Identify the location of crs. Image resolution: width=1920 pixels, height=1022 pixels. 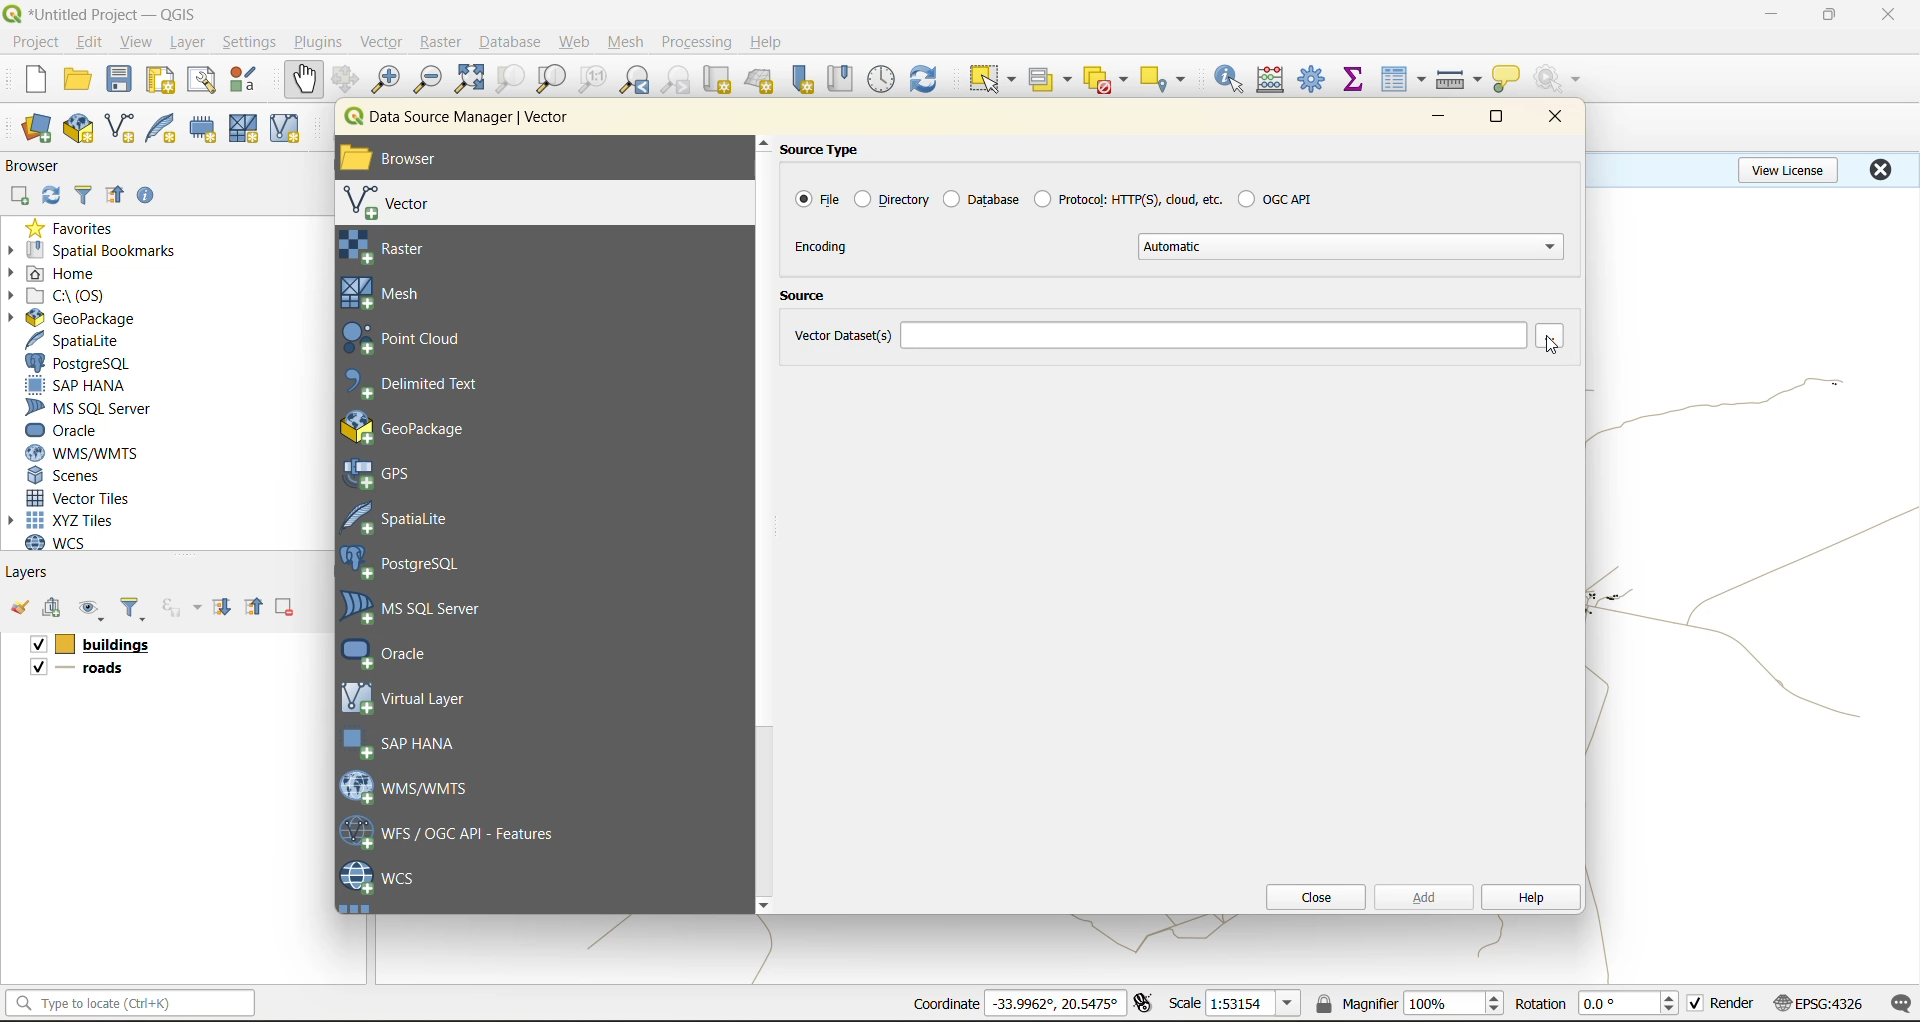
(1819, 1002).